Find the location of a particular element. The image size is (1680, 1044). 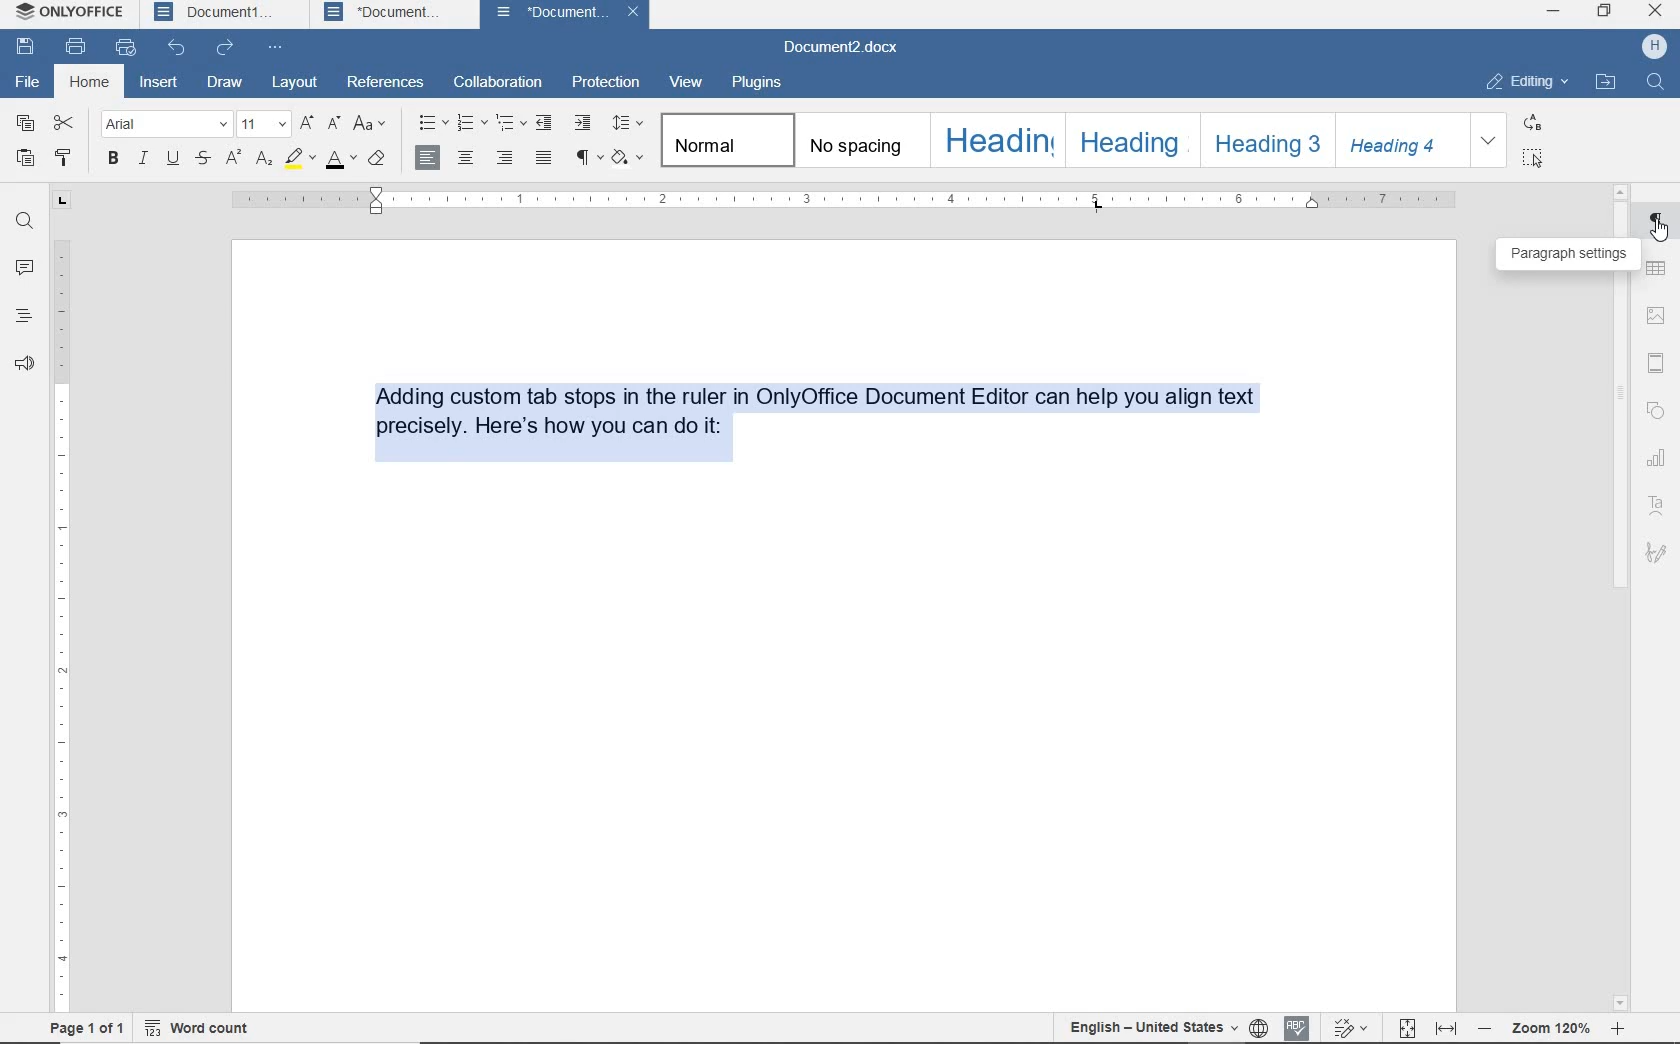

protection is located at coordinates (604, 83).